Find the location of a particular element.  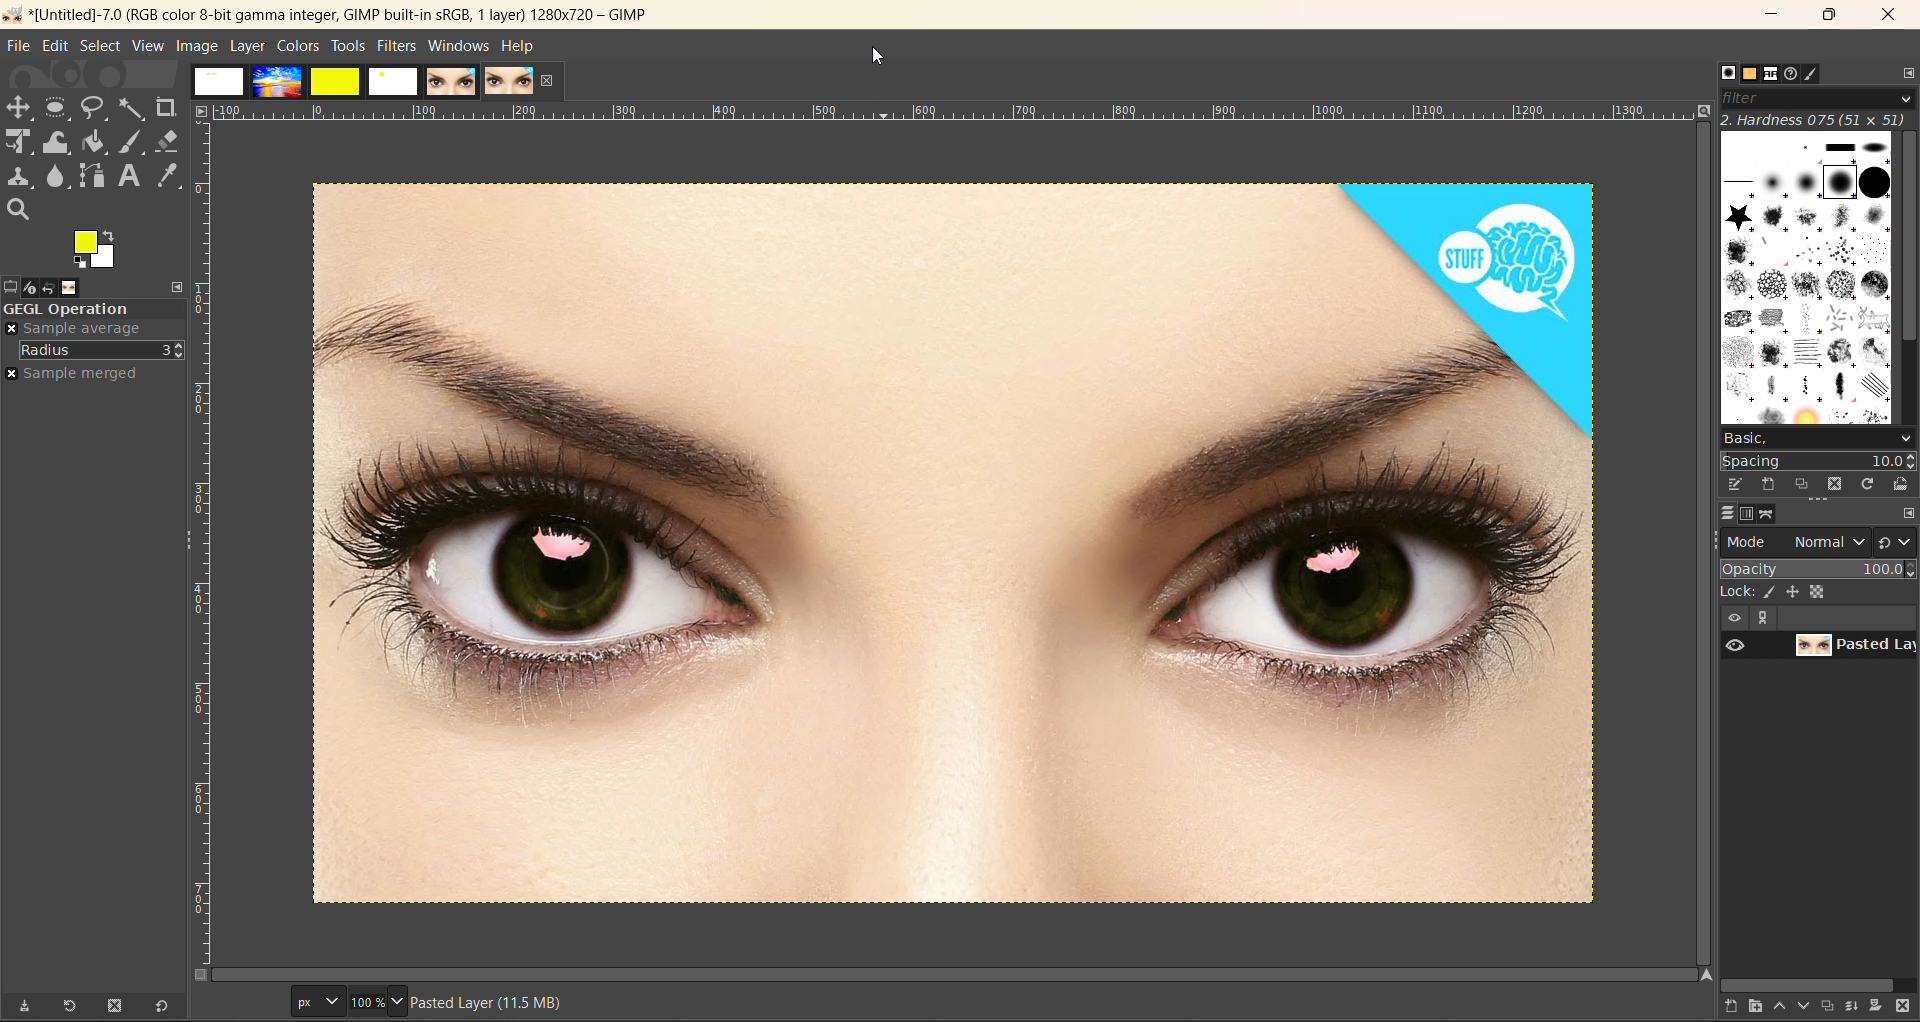

active foreground and background color is located at coordinates (97, 249).